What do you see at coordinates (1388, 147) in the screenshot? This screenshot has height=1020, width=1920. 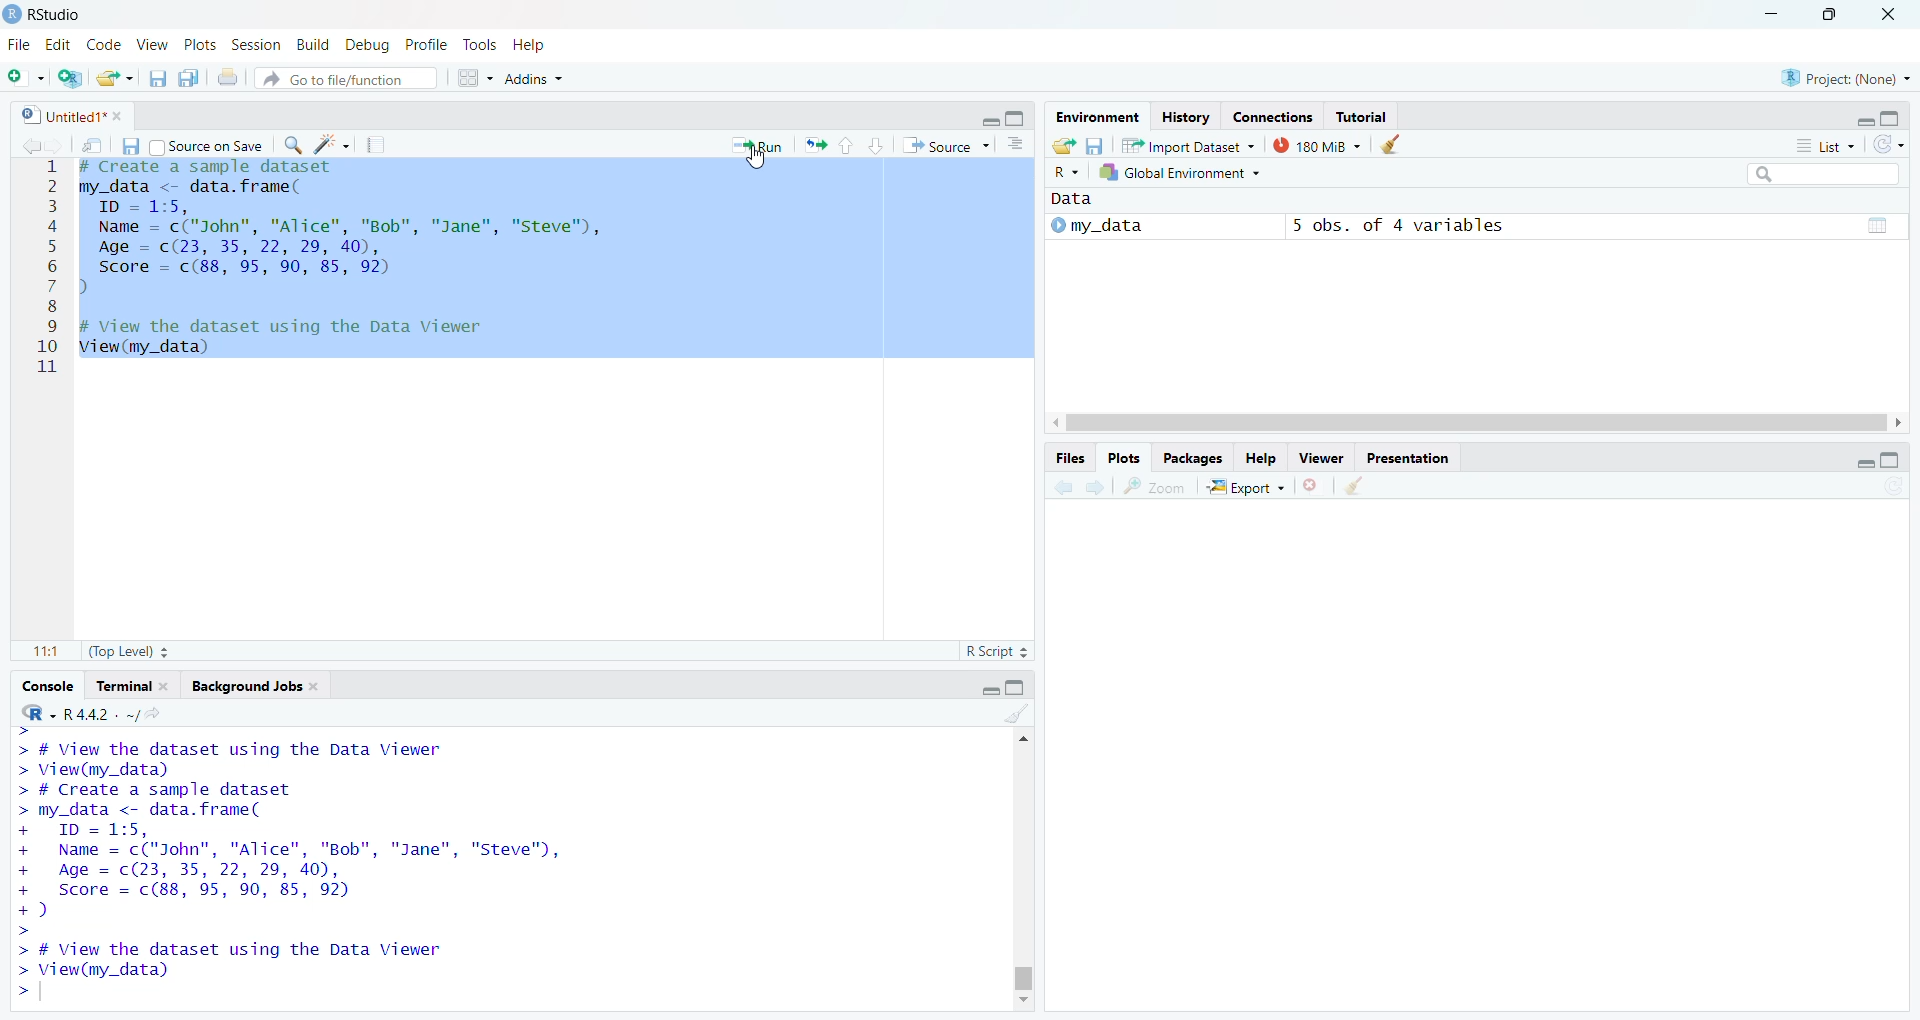 I see `Clear objects from the workspace` at bounding box center [1388, 147].